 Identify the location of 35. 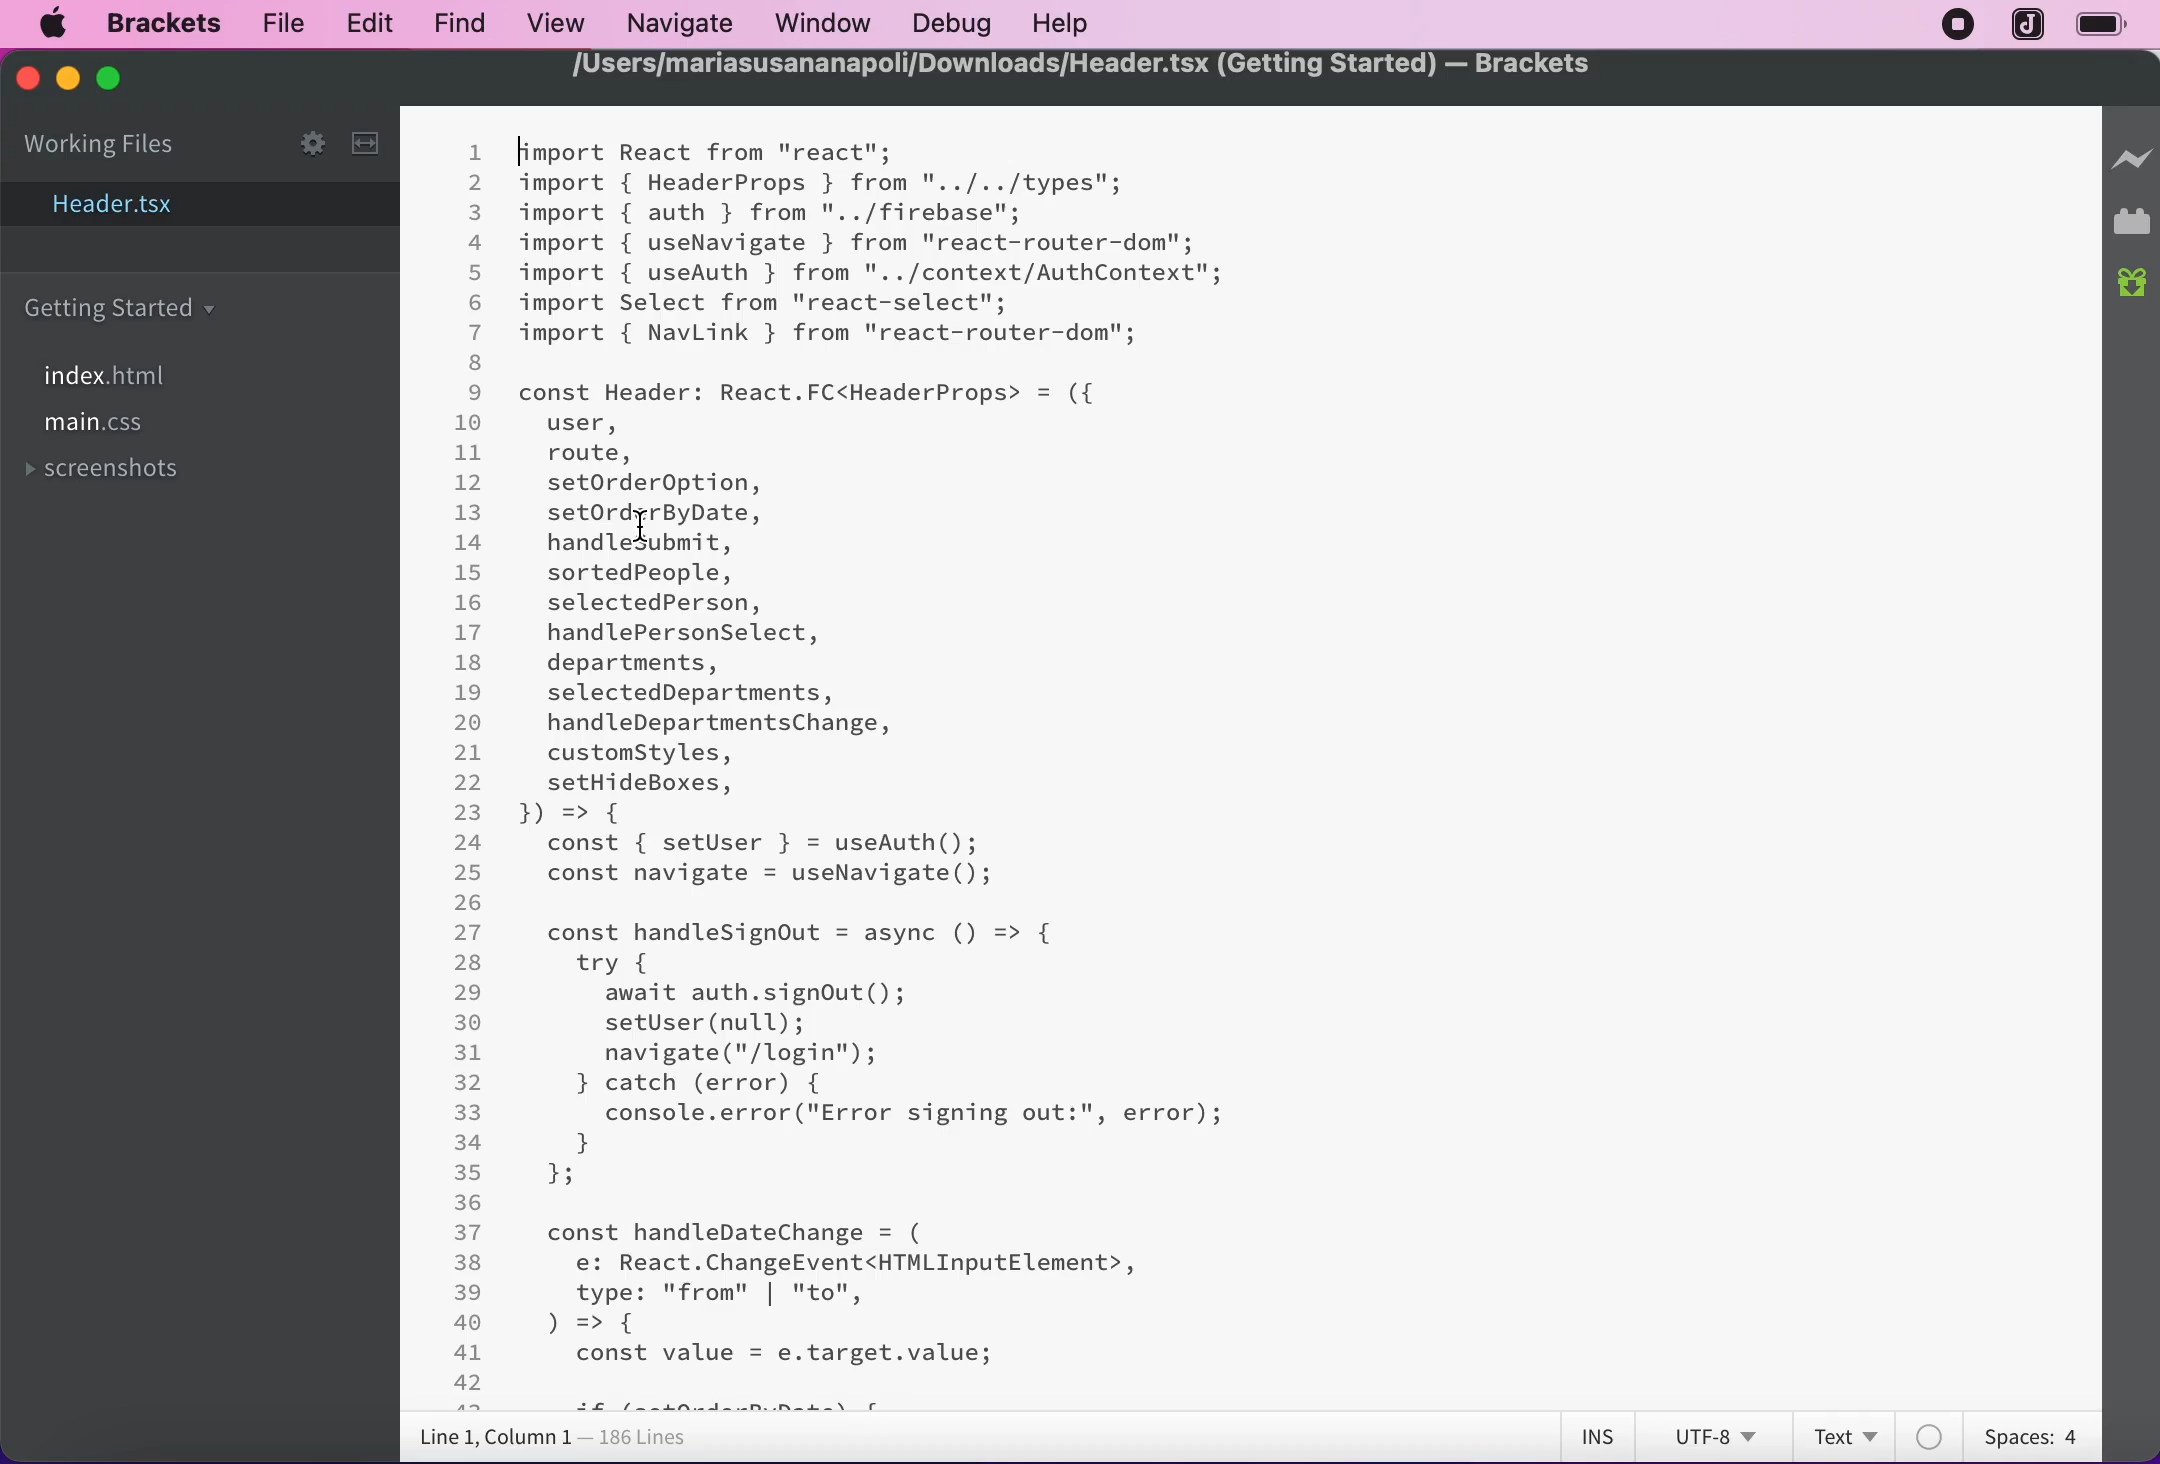
(468, 1172).